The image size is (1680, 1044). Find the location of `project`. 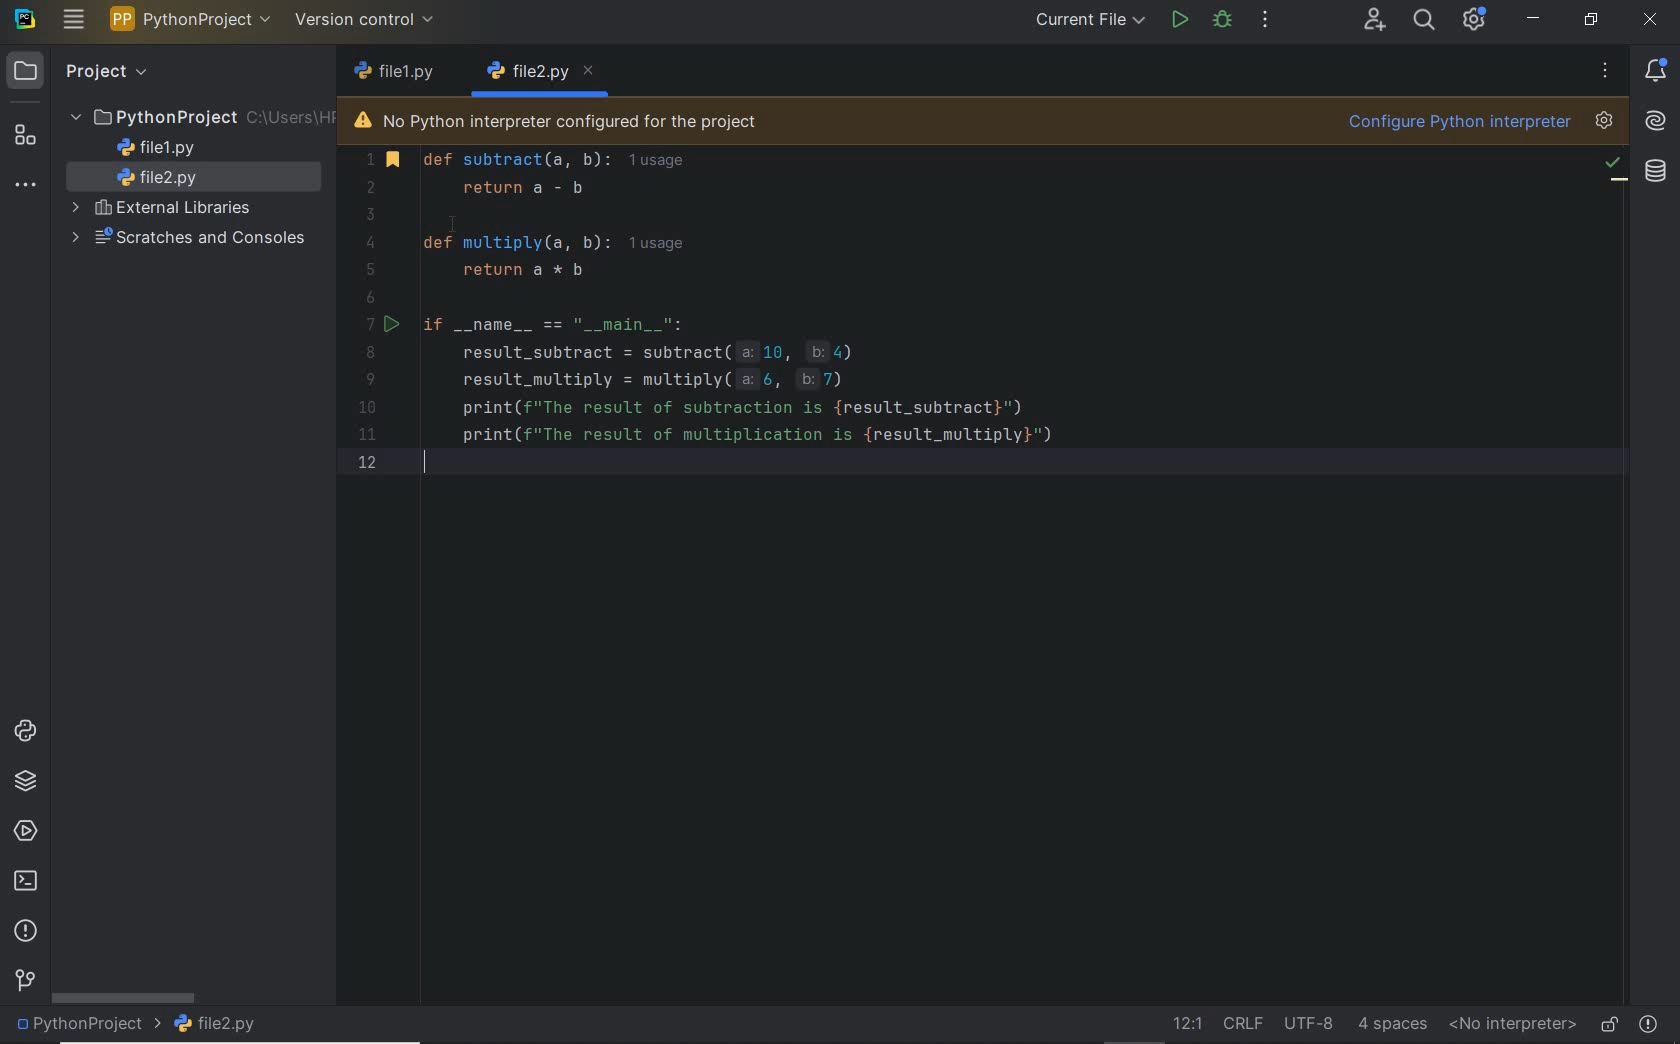

project is located at coordinates (80, 72).